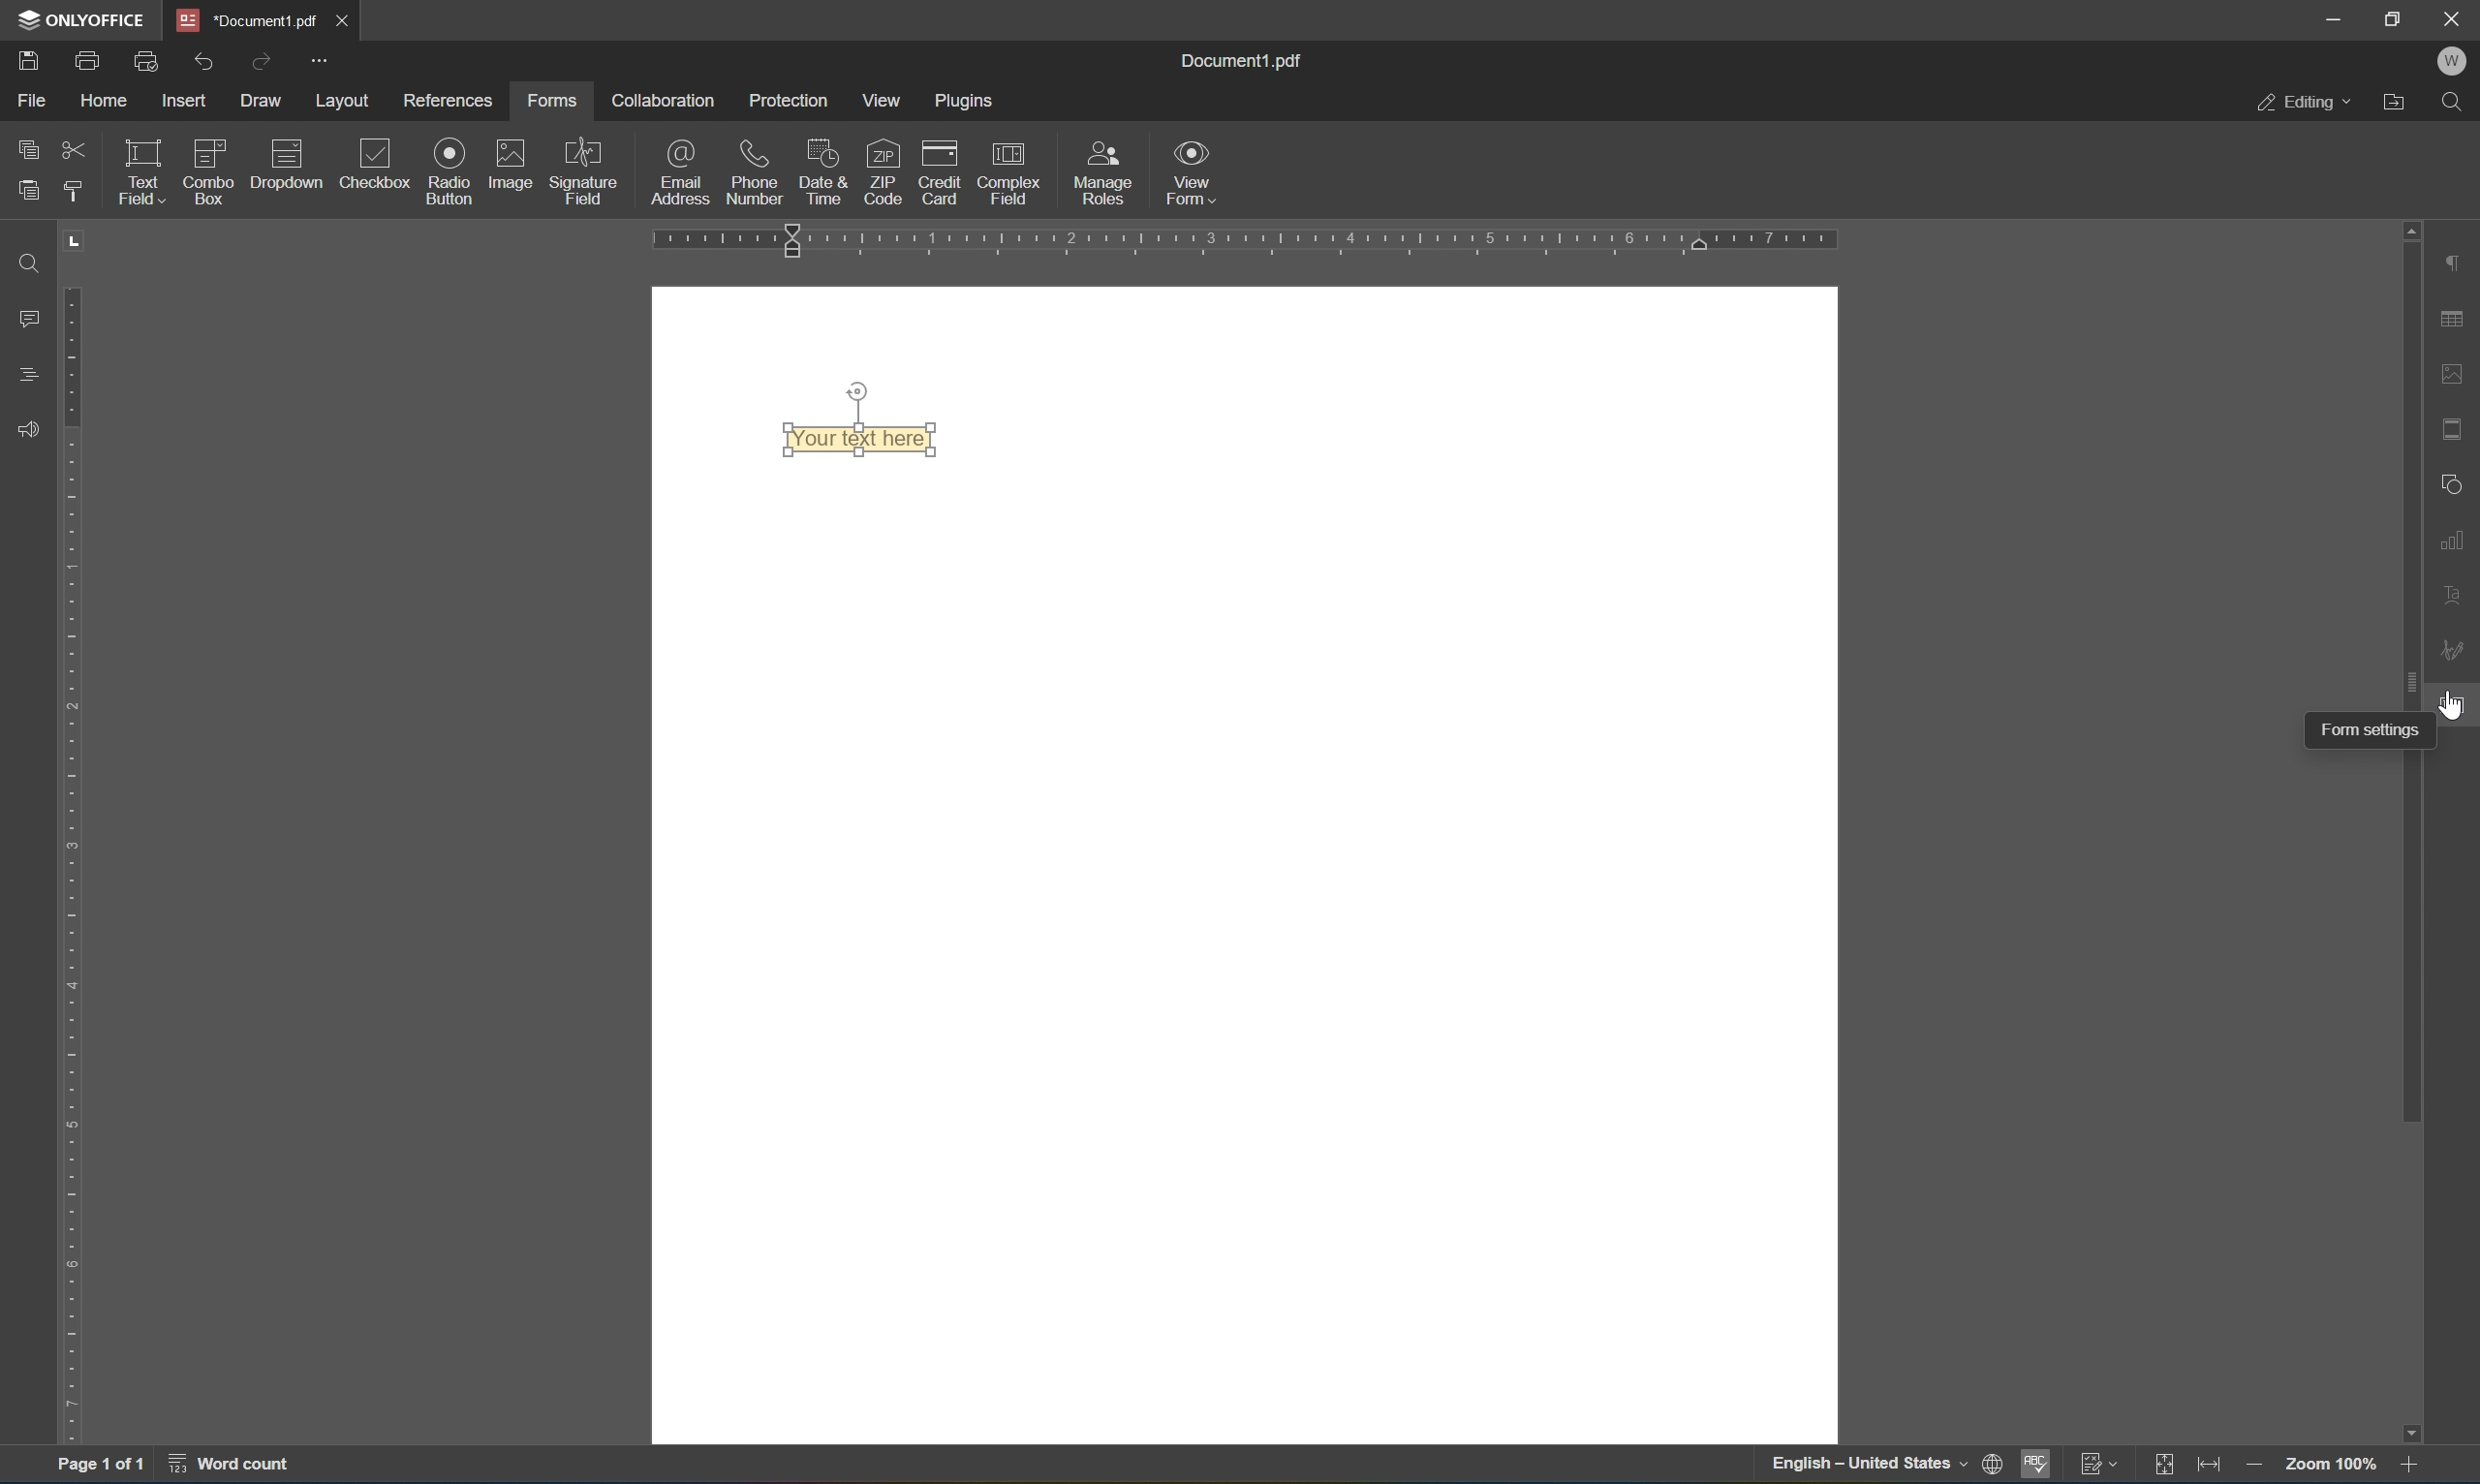 The height and width of the screenshot is (1484, 2480). Describe the element at coordinates (2101, 1463) in the screenshot. I see `track changes` at that location.